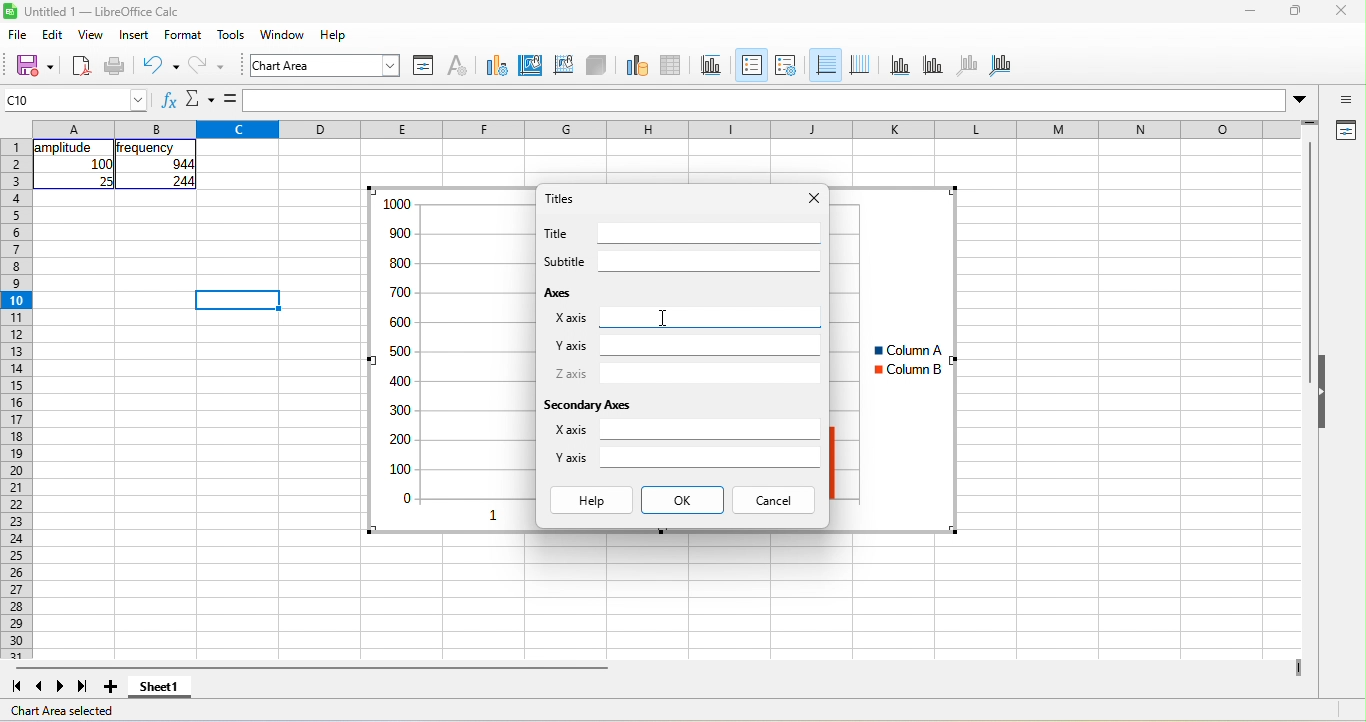  What do you see at coordinates (710, 429) in the screenshot?
I see `Input for secondary x axis` at bounding box center [710, 429].